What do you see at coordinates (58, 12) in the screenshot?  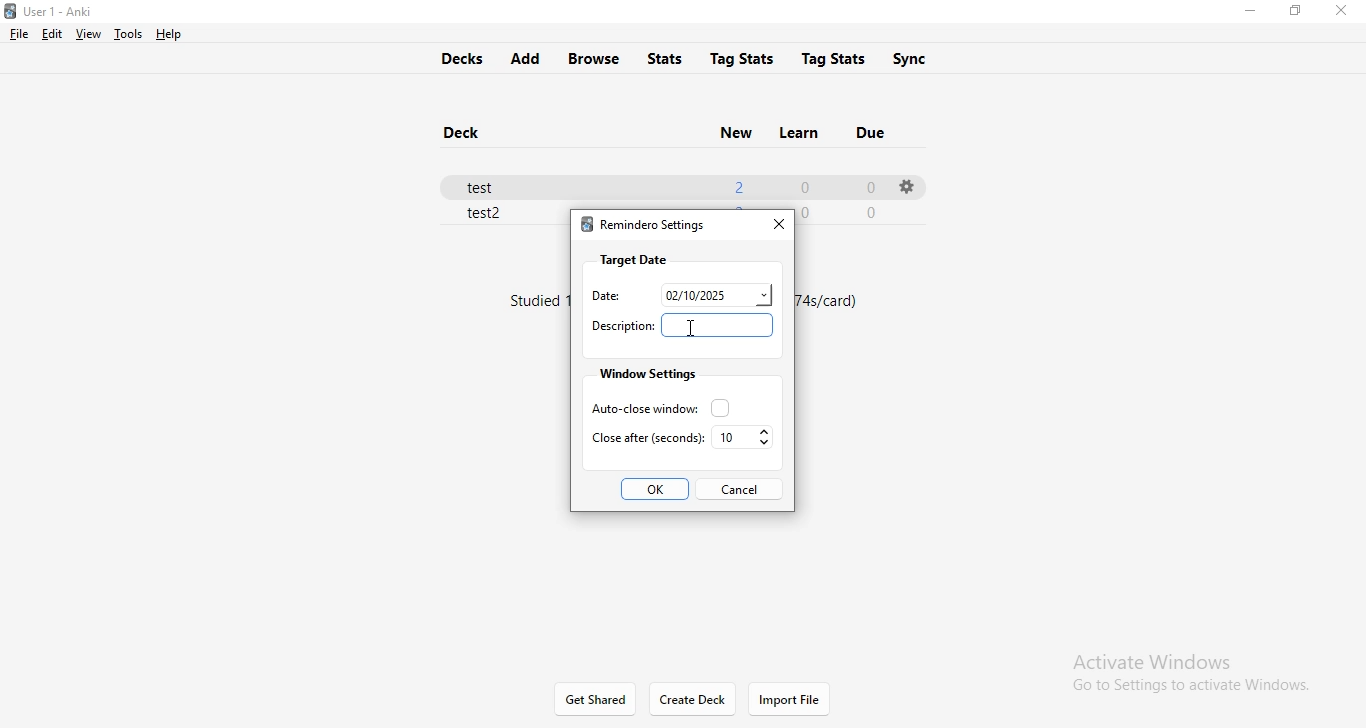 I see `Anki` at bounding box center [58, 12].